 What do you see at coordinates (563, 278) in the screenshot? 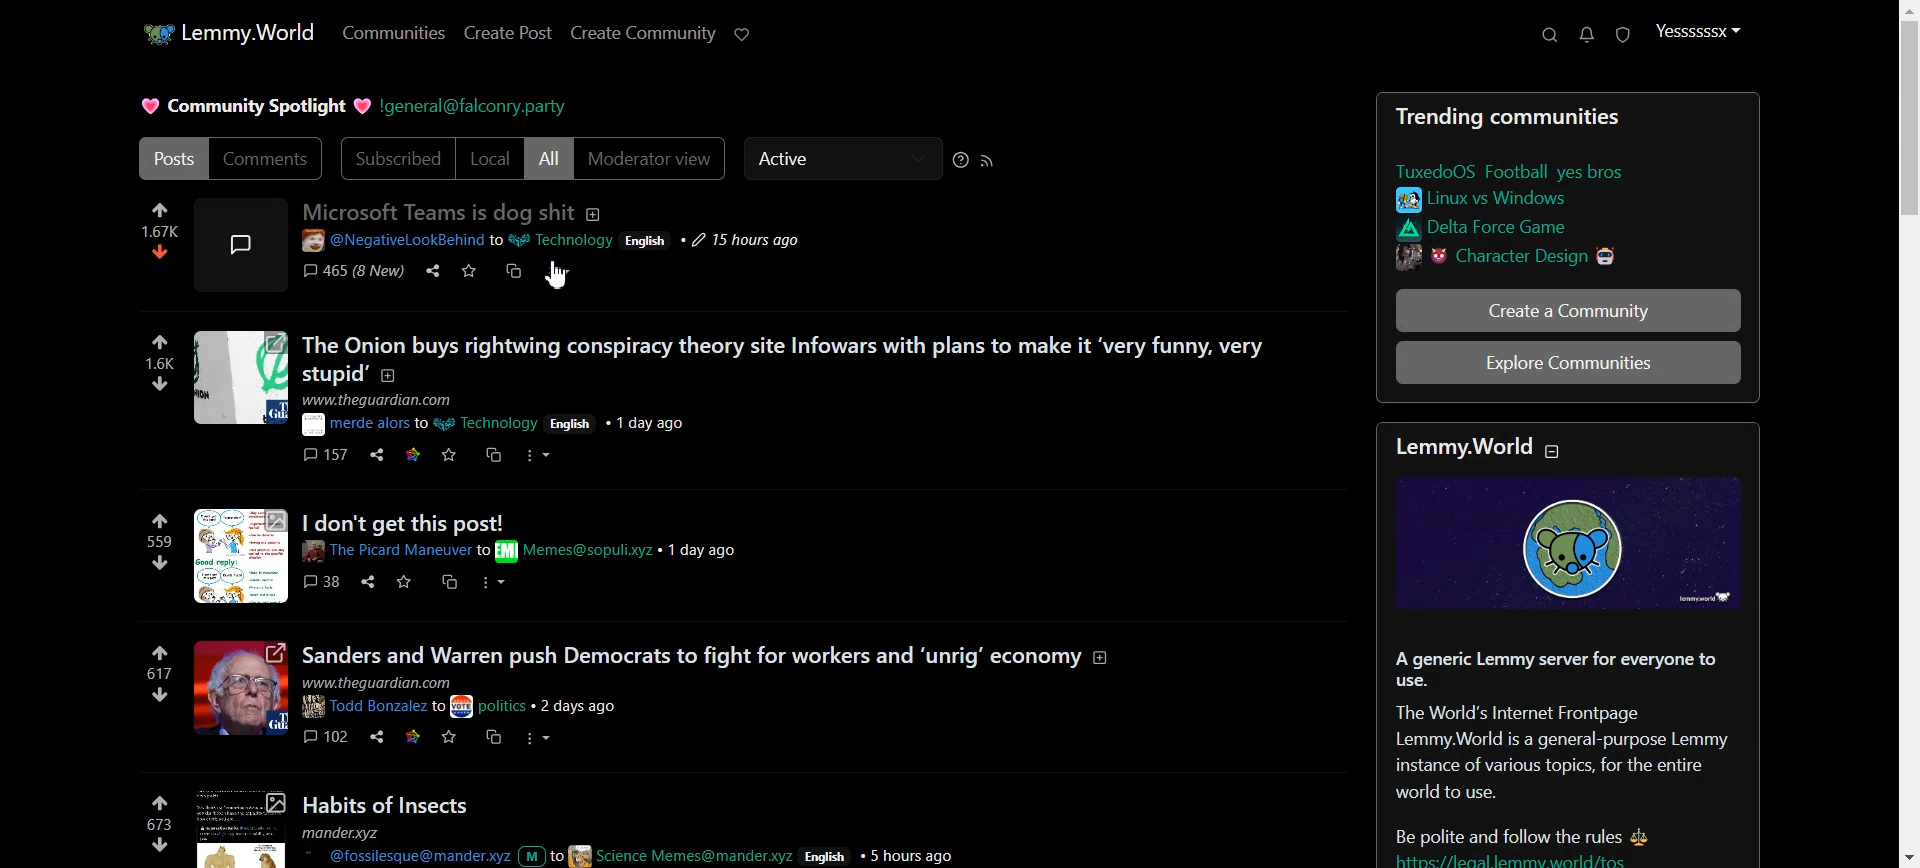
I see `cursor` at bounding box center [563, 278].